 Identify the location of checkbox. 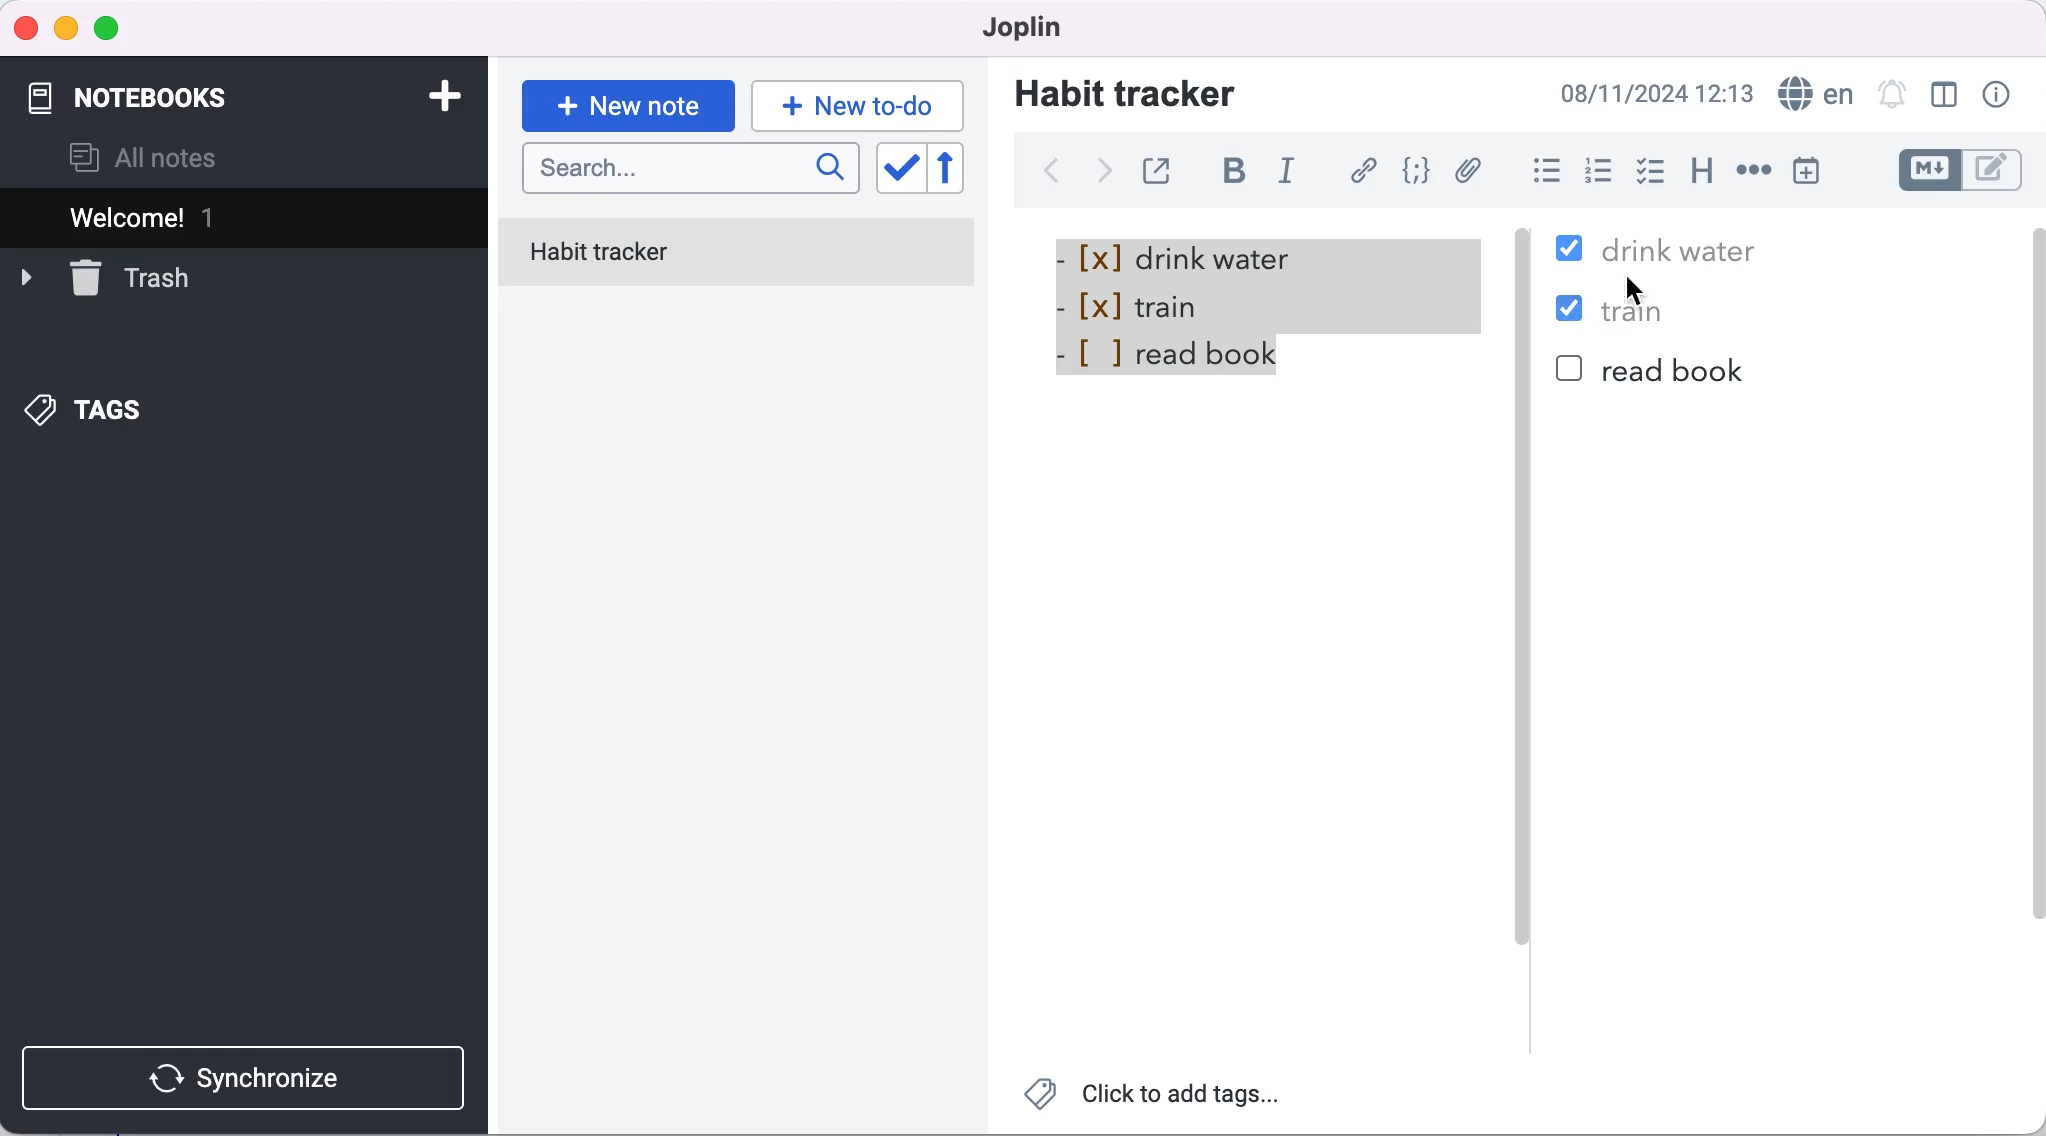
(1652, 164).